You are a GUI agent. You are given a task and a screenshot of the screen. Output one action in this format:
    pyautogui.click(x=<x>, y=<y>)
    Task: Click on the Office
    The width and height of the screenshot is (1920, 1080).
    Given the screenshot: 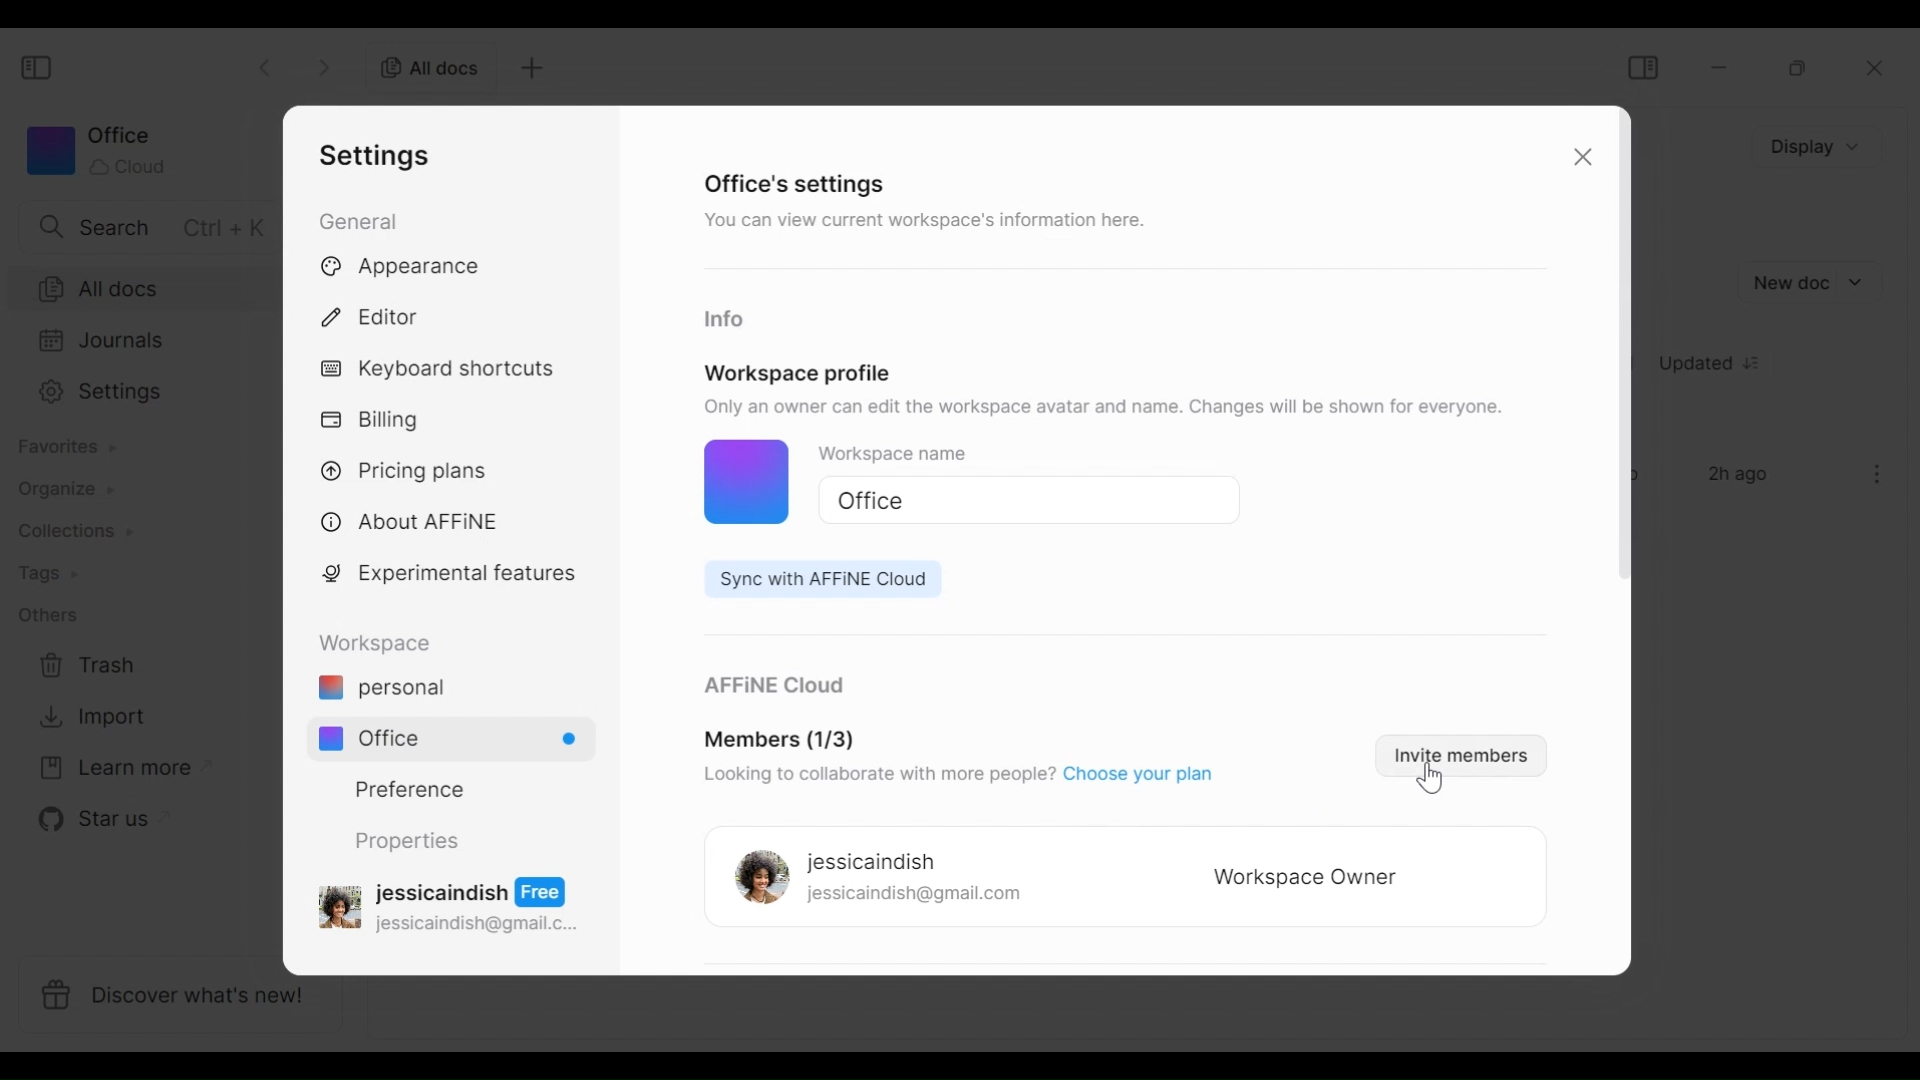 What is the action you would take?
    pyautogui.click(x=460, y=738)
    